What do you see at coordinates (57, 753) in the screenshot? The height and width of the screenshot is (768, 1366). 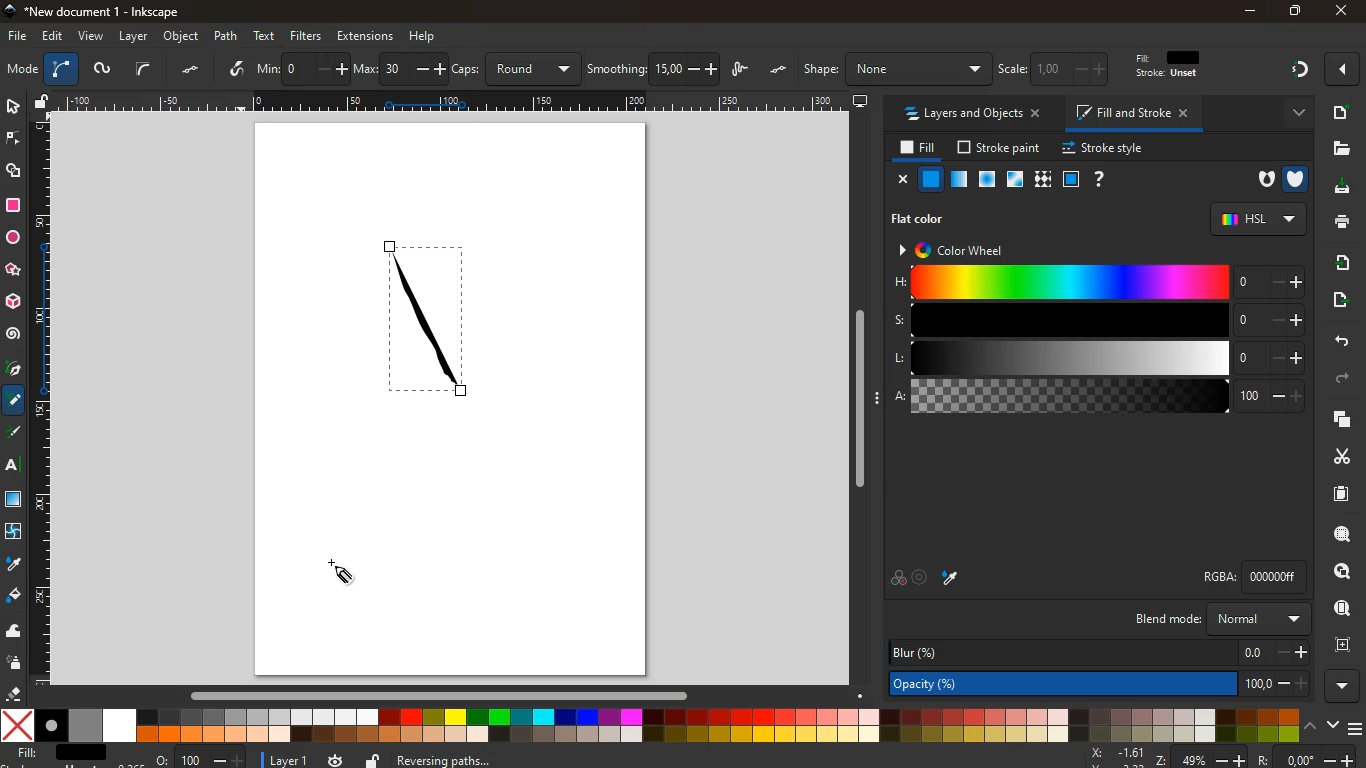 I see `fill: N/A` at bounding box center [57, 753].